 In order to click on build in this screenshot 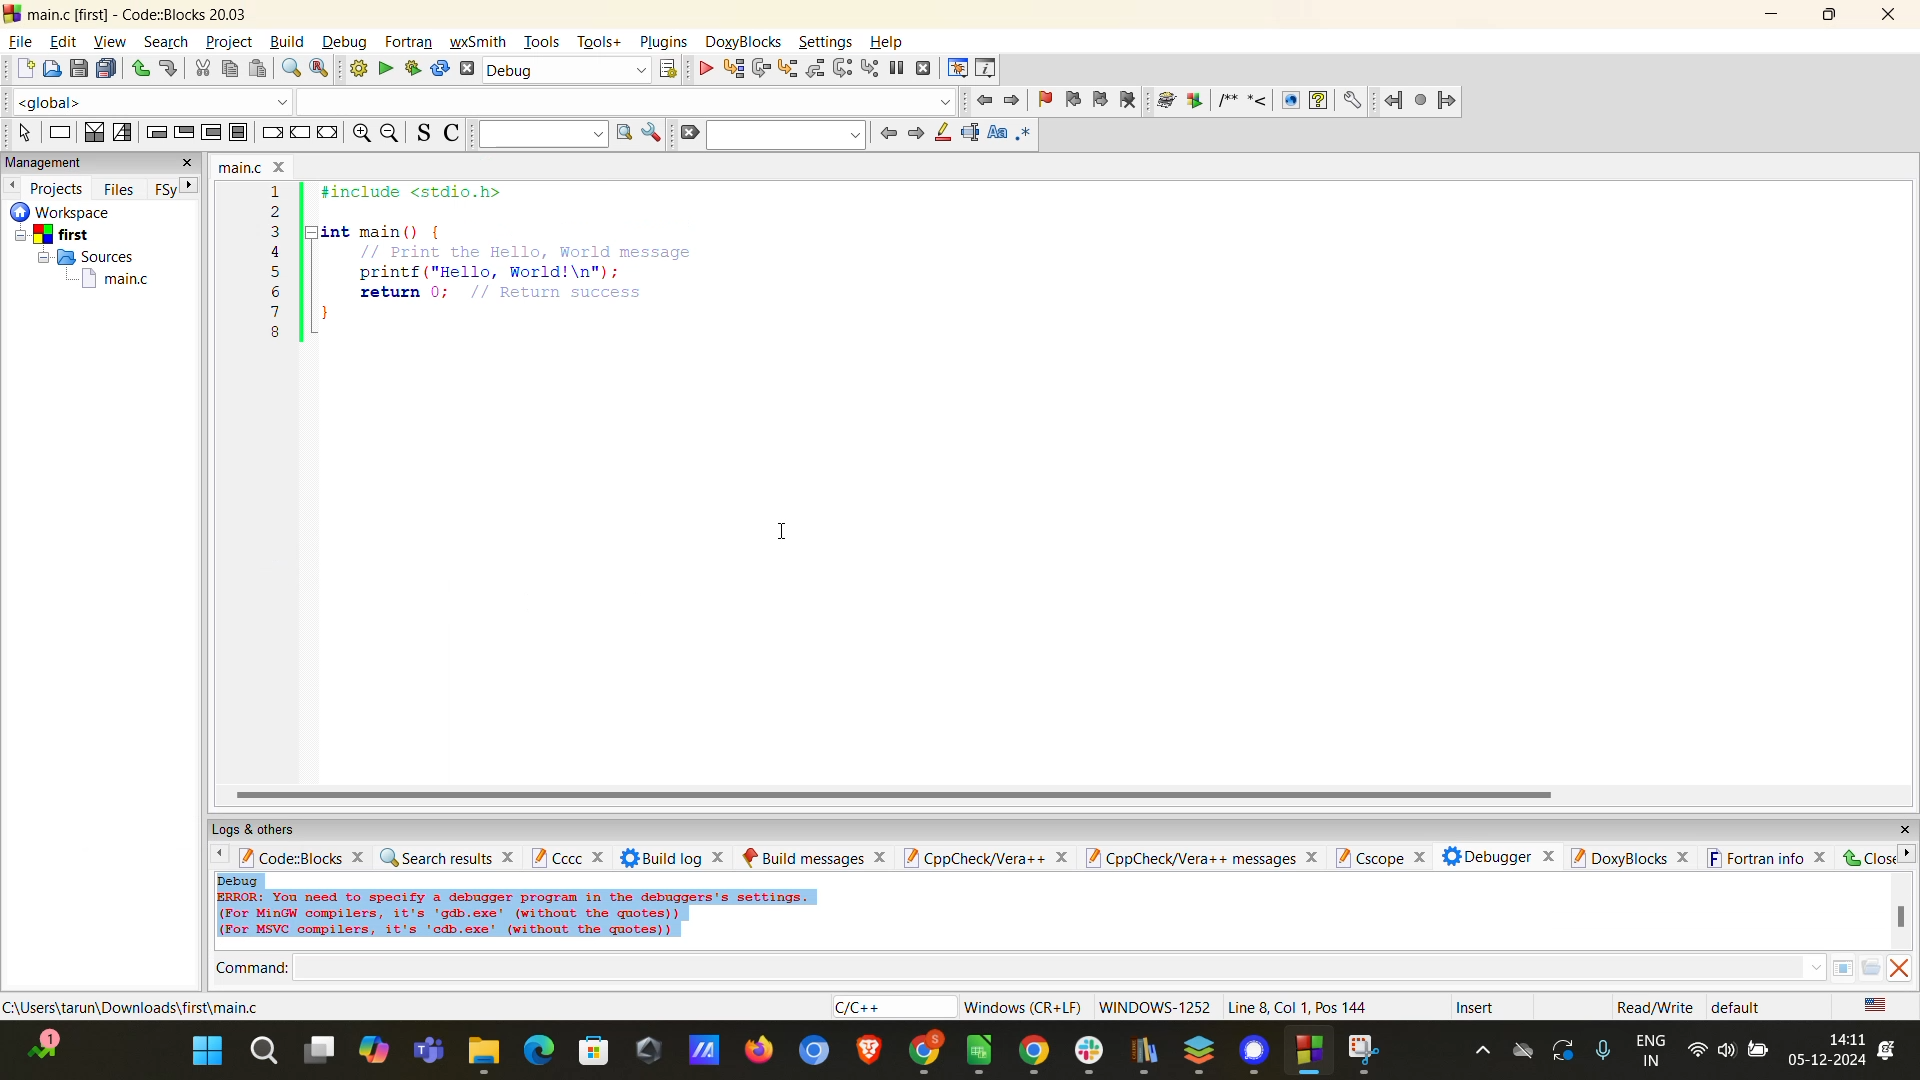, I will do `click(353, 72)`.